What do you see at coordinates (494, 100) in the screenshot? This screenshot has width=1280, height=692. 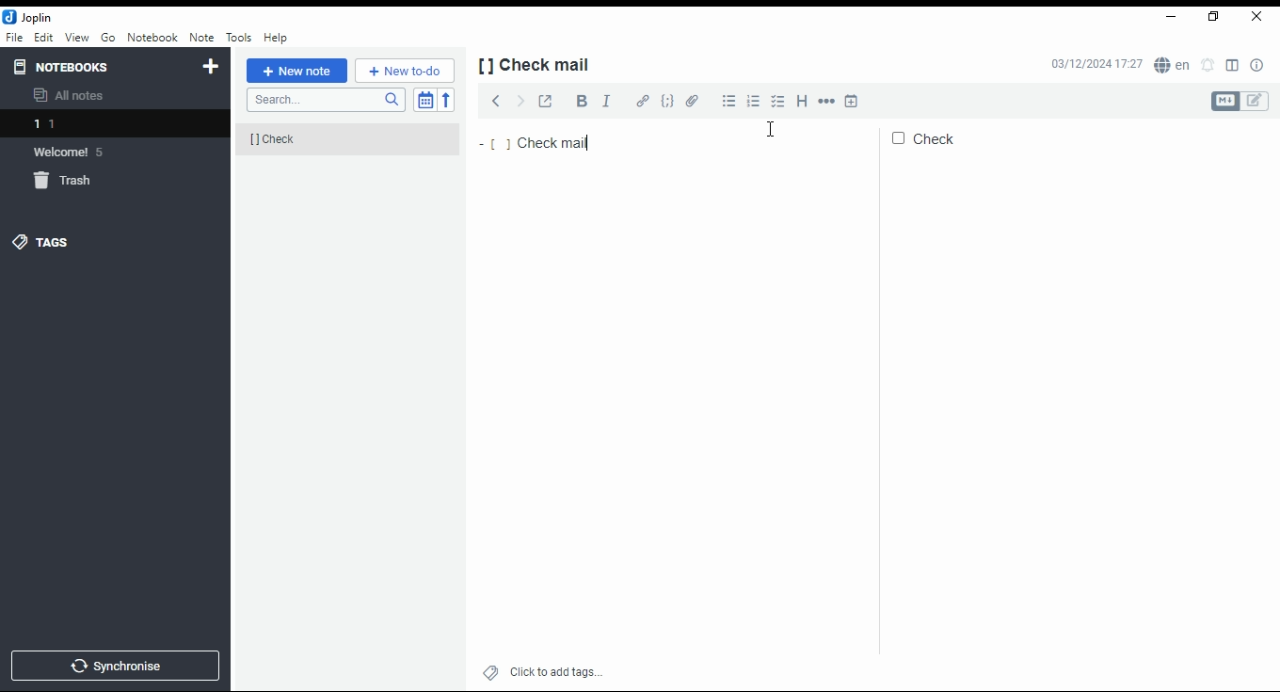 I see `previous` at bounding box center [494, 100].